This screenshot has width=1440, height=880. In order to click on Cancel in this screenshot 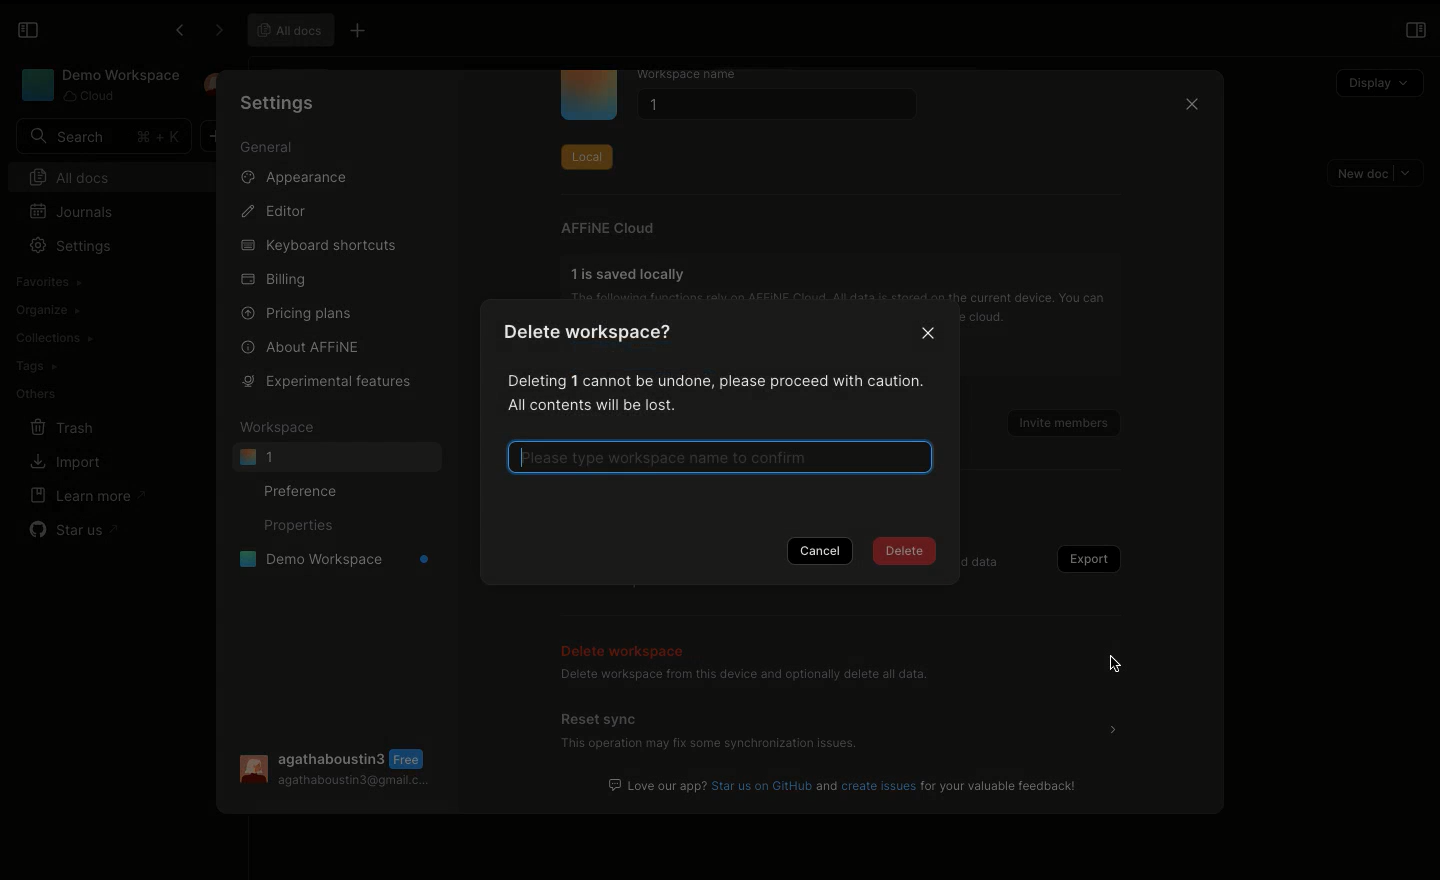, I will do `click(823, 552)`.